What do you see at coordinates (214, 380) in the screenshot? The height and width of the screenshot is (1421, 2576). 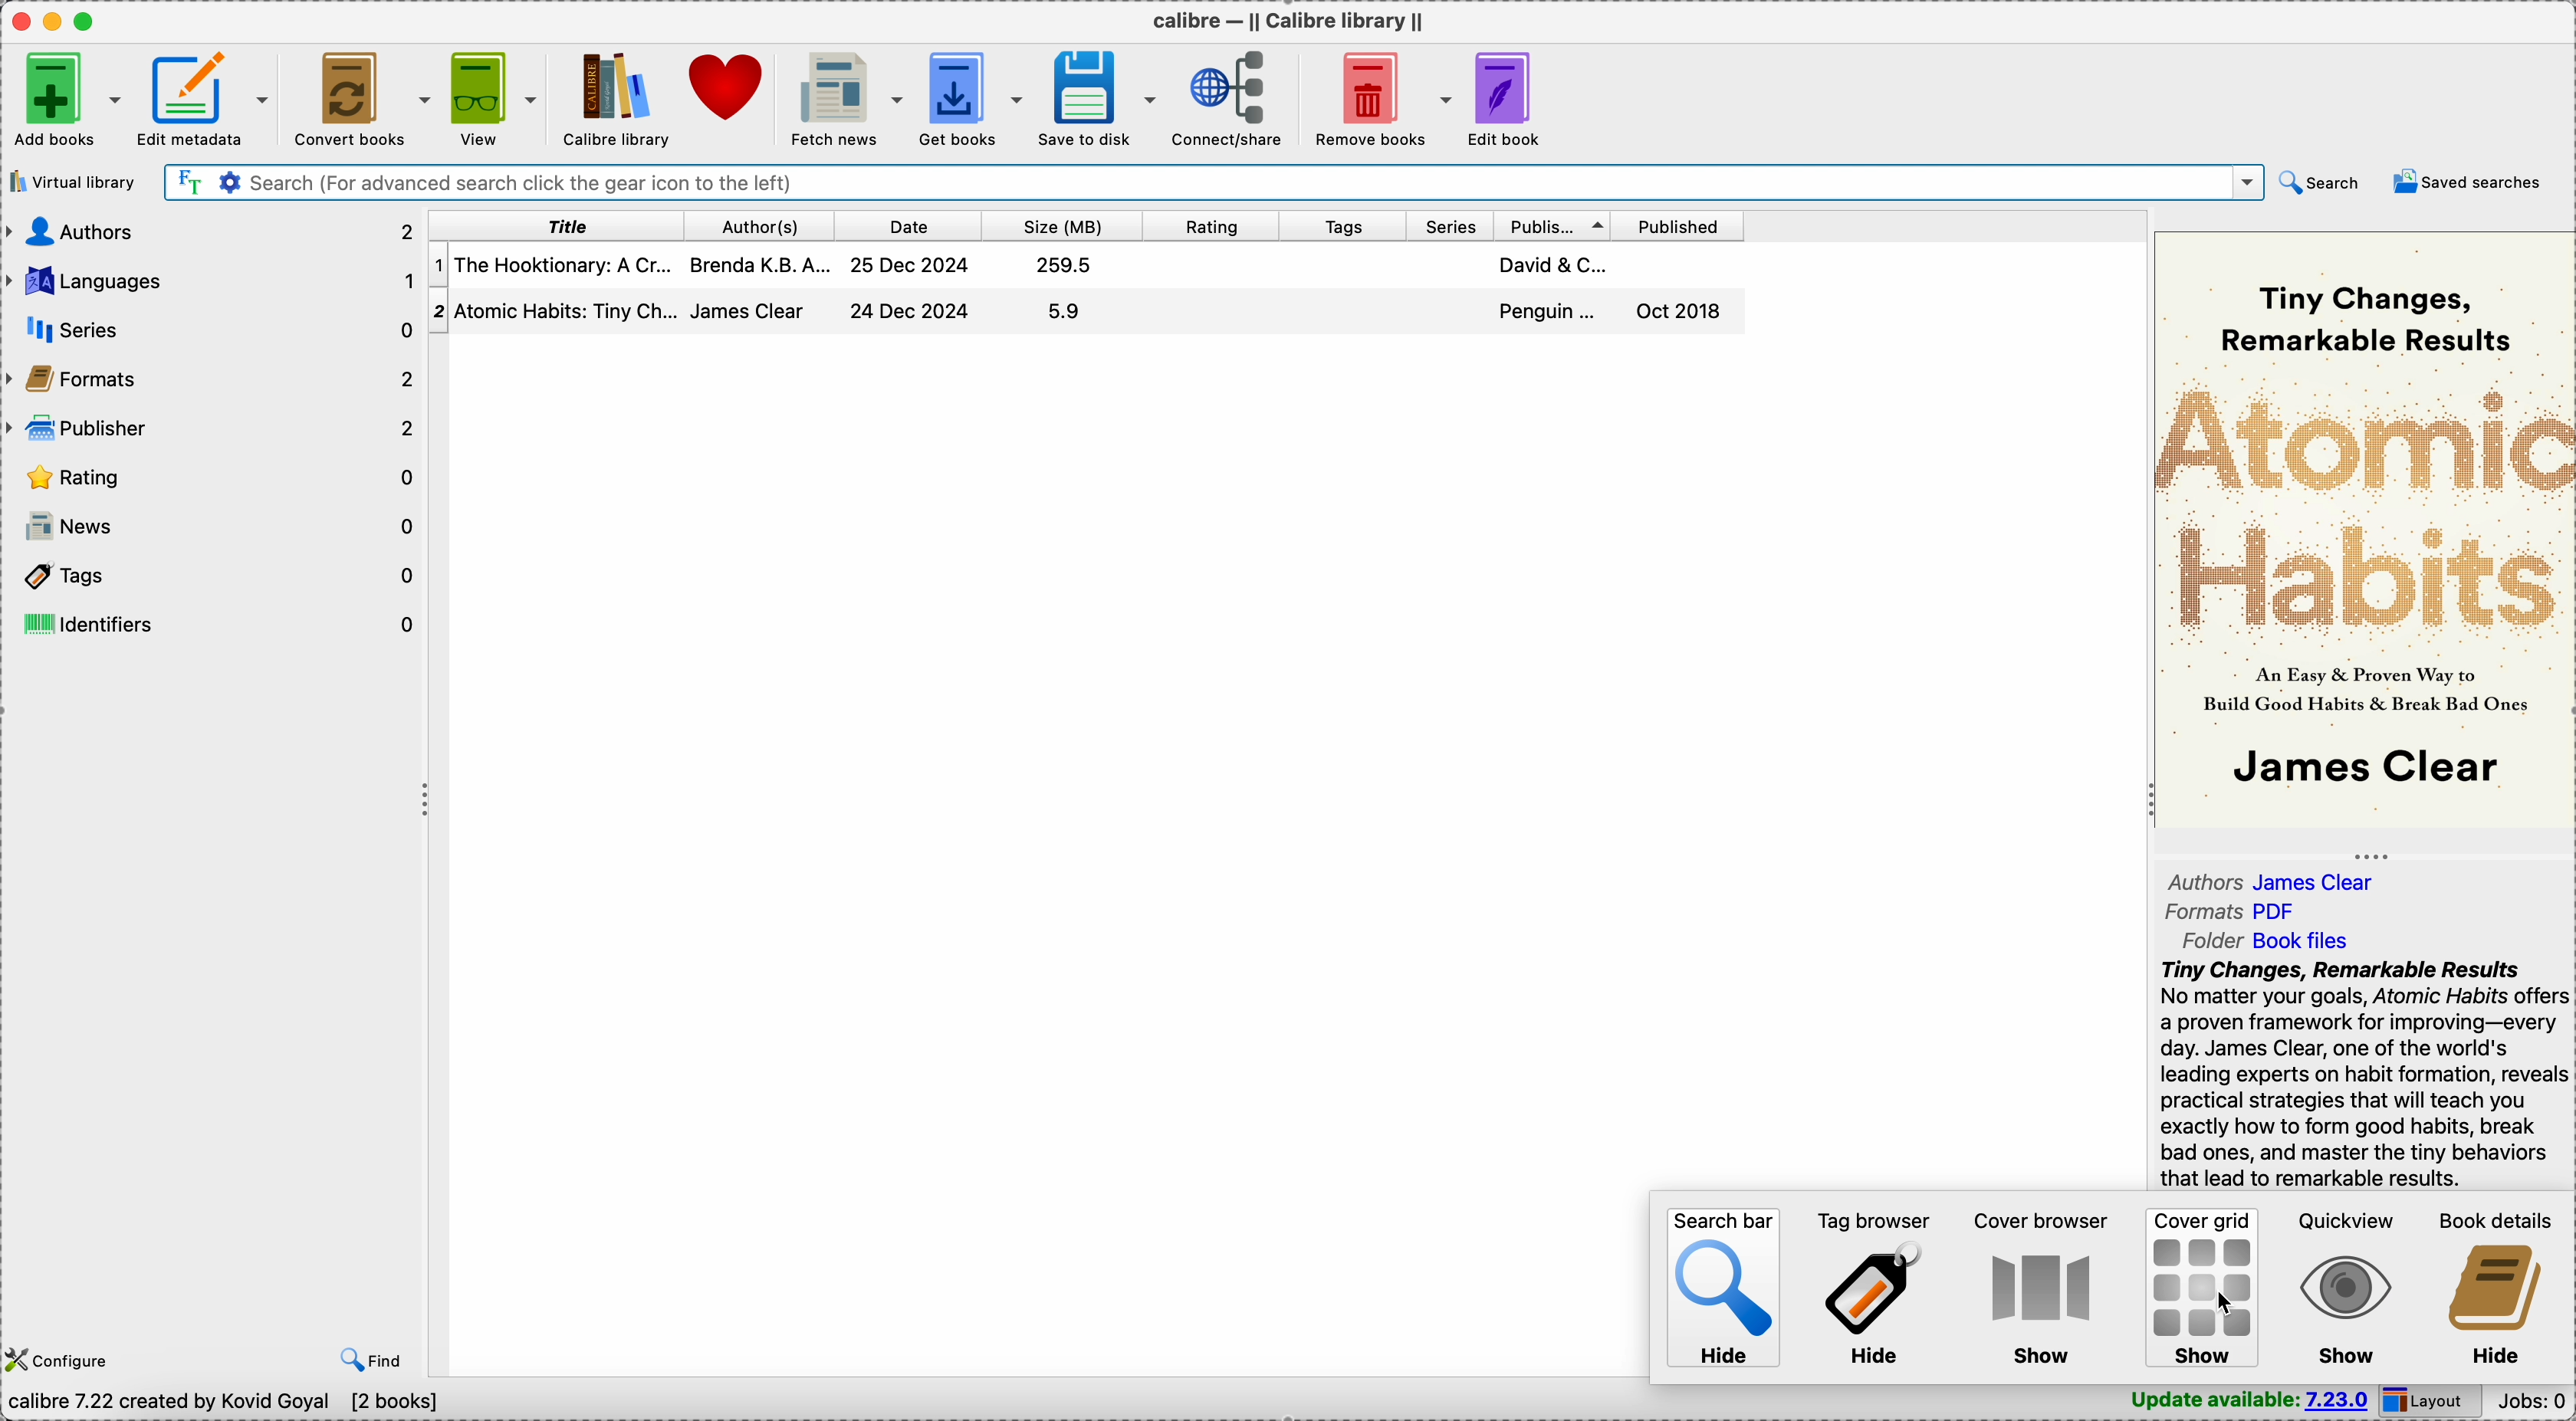 I see `formats` at bounding box center [214, 380].